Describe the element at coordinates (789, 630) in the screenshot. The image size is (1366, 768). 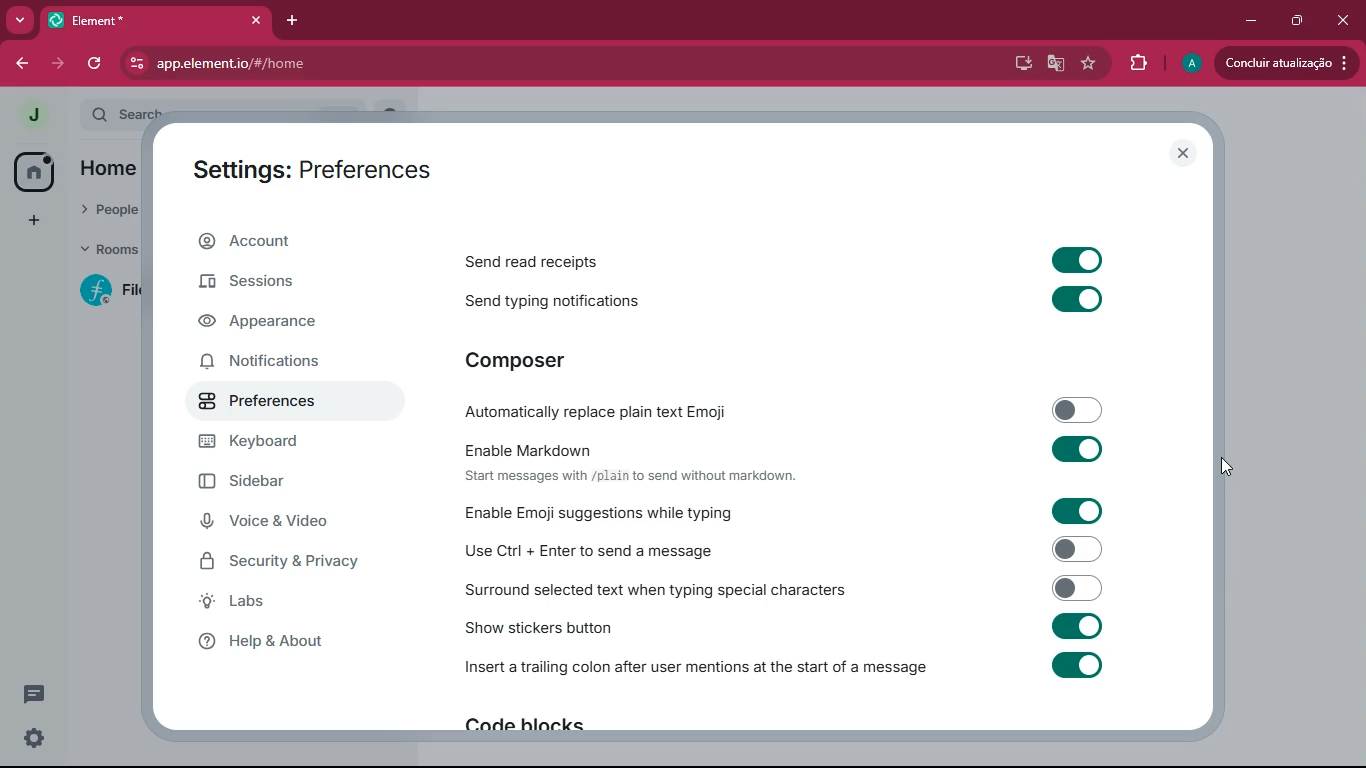
I see `Show stickers button` at that location.